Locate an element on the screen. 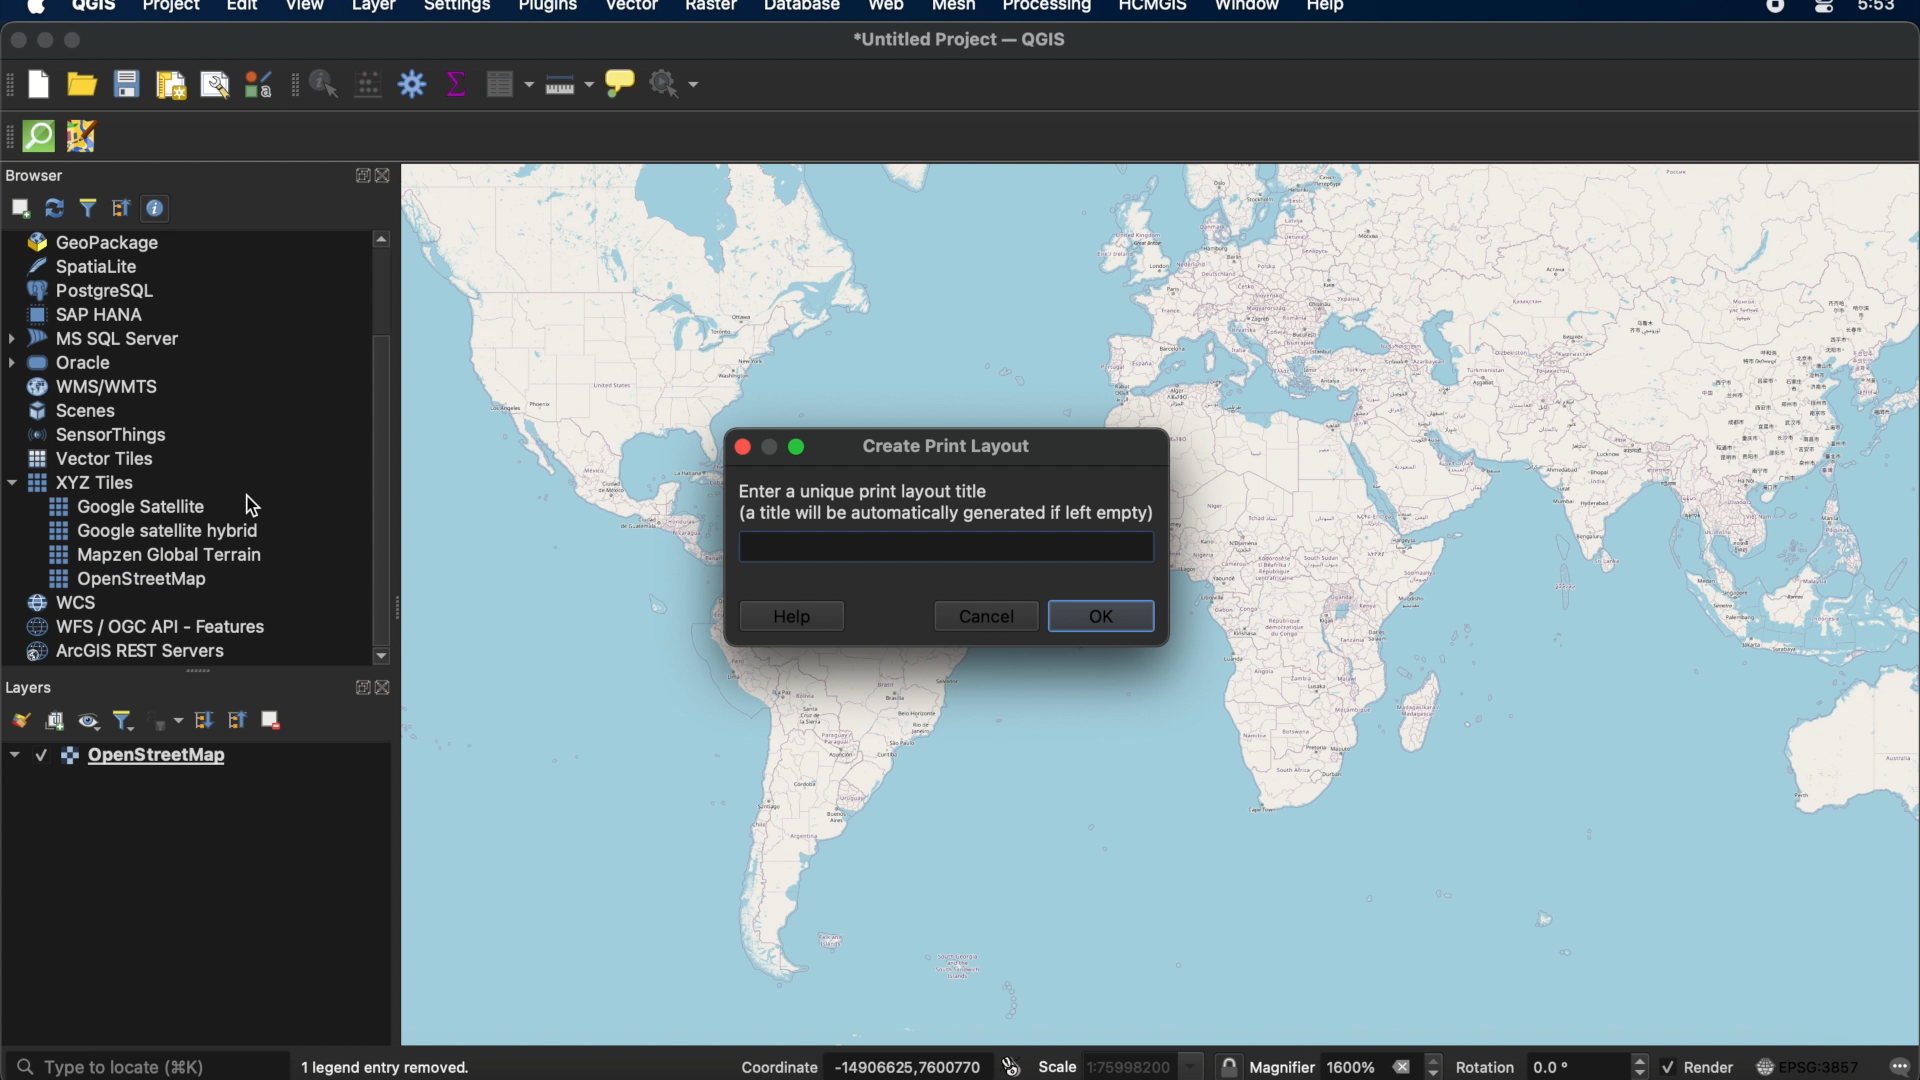  messages is located at coordinates (1900, 1064).